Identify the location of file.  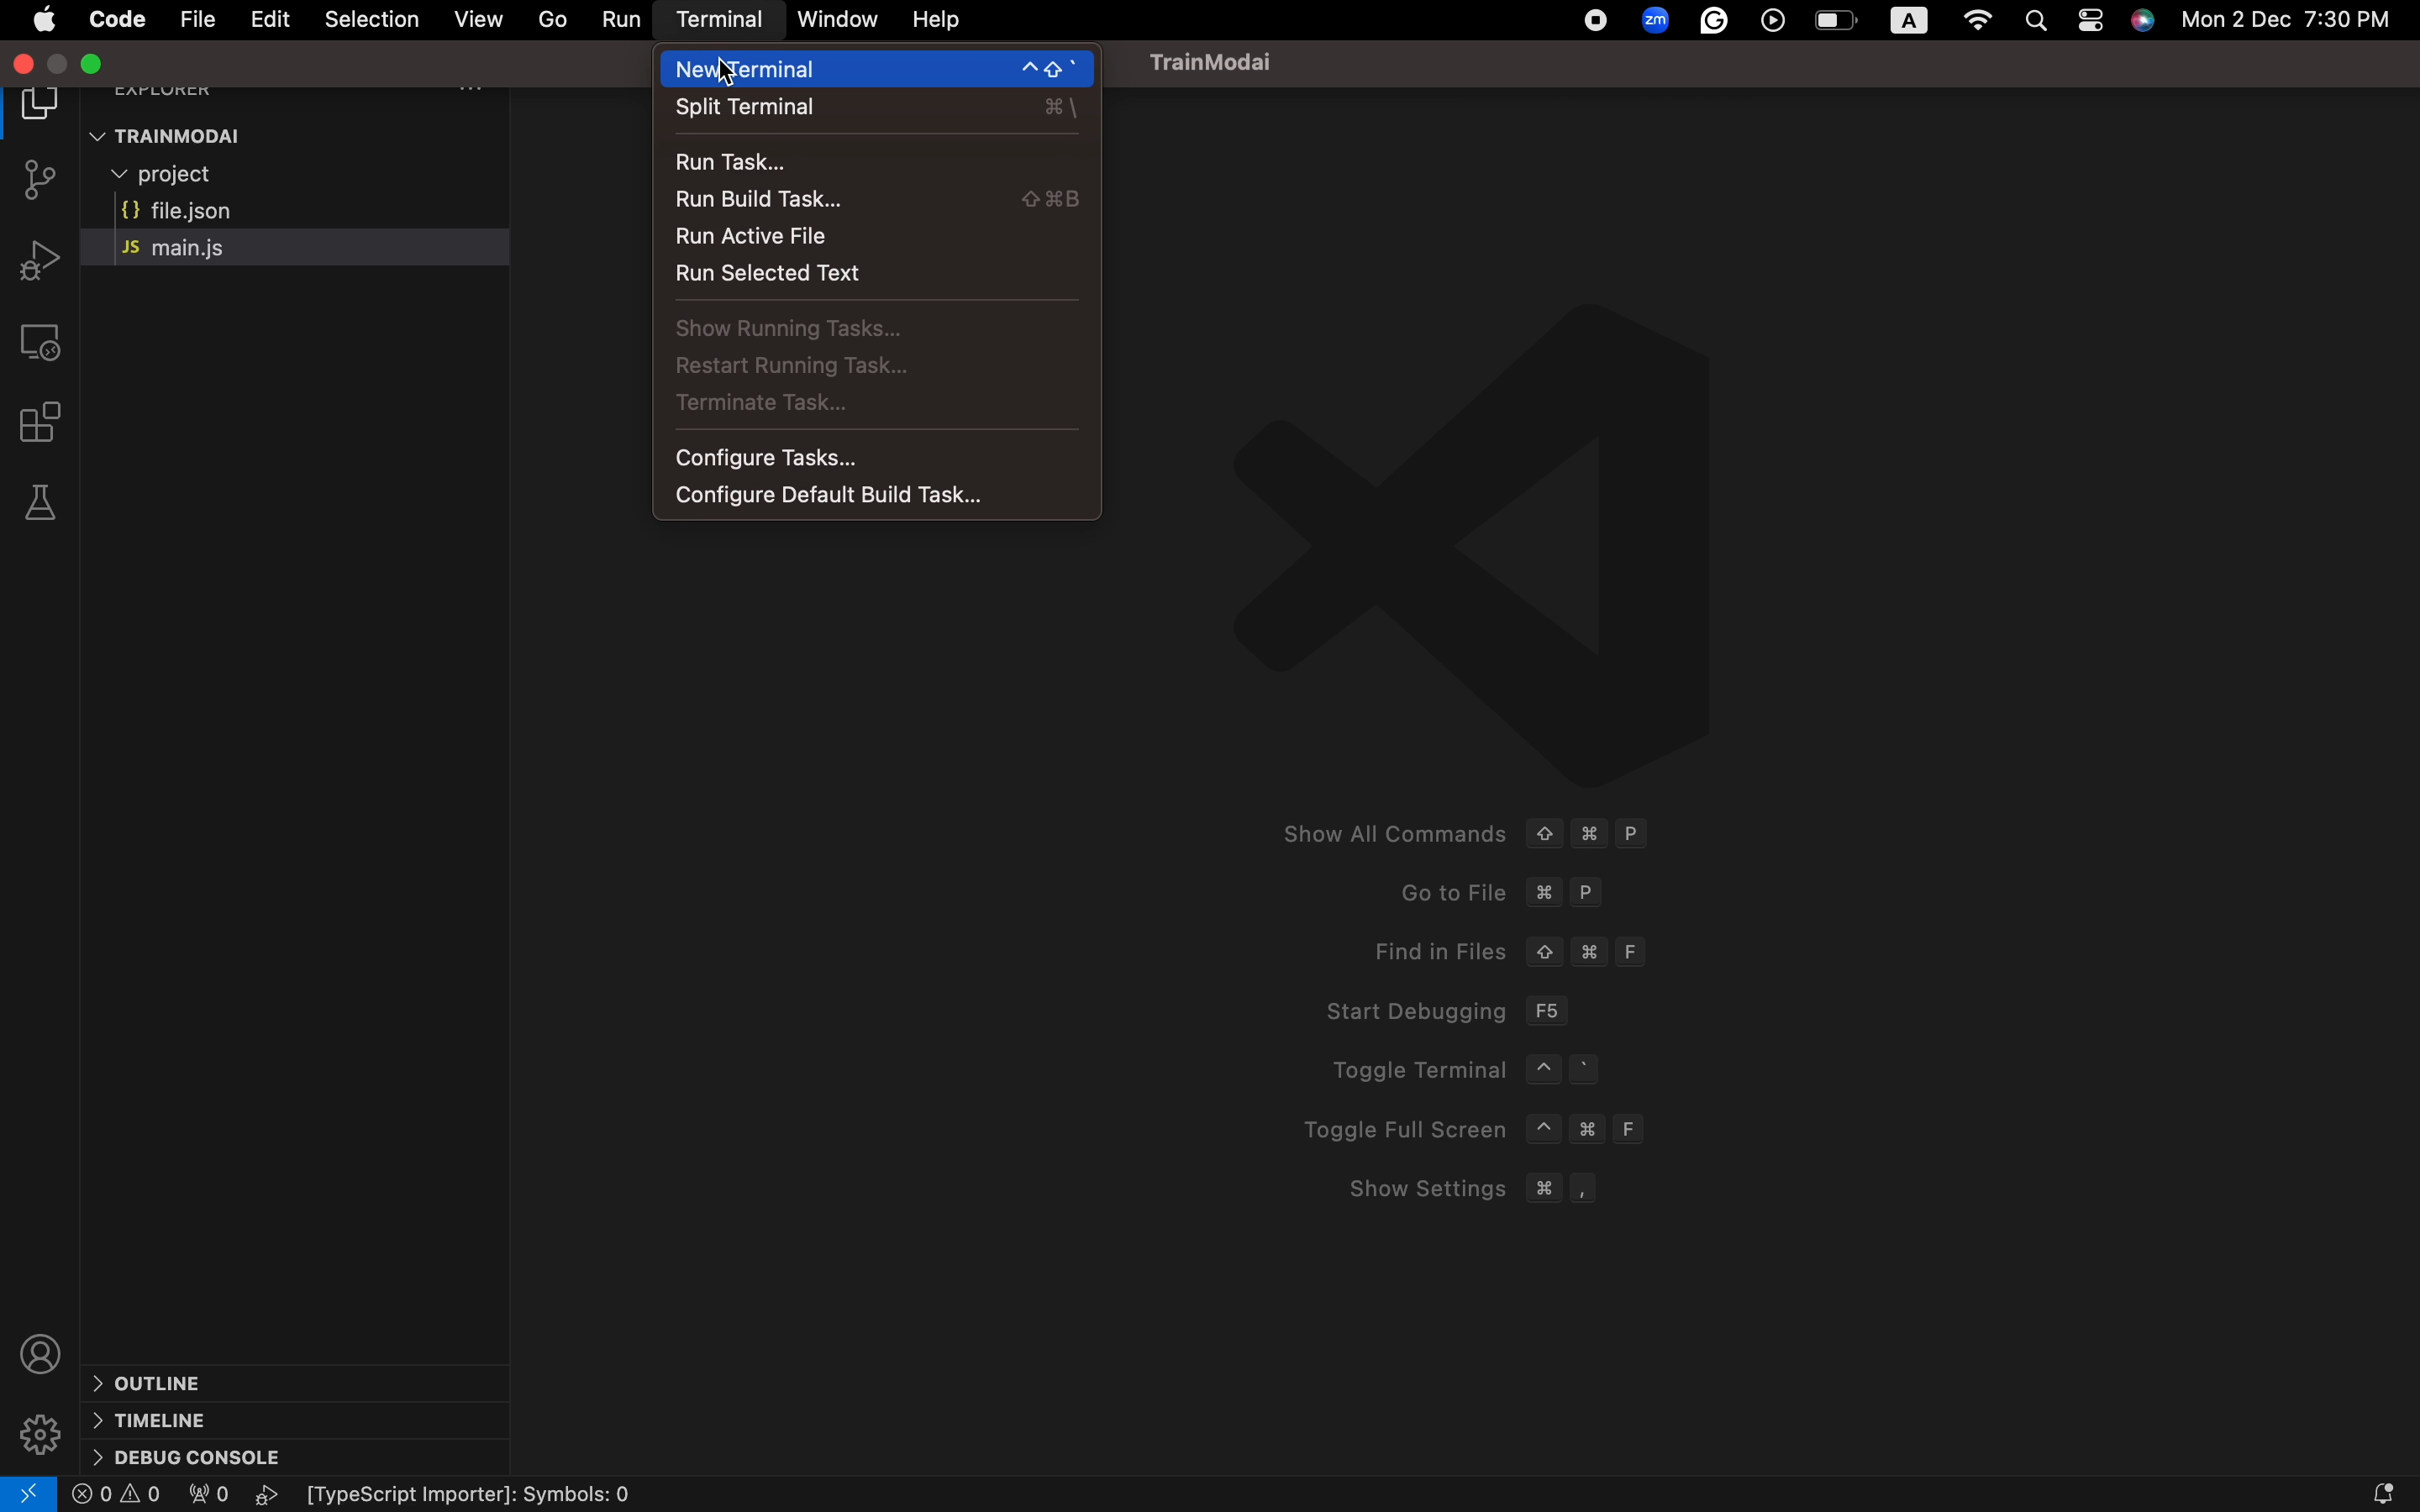
(196, 18).